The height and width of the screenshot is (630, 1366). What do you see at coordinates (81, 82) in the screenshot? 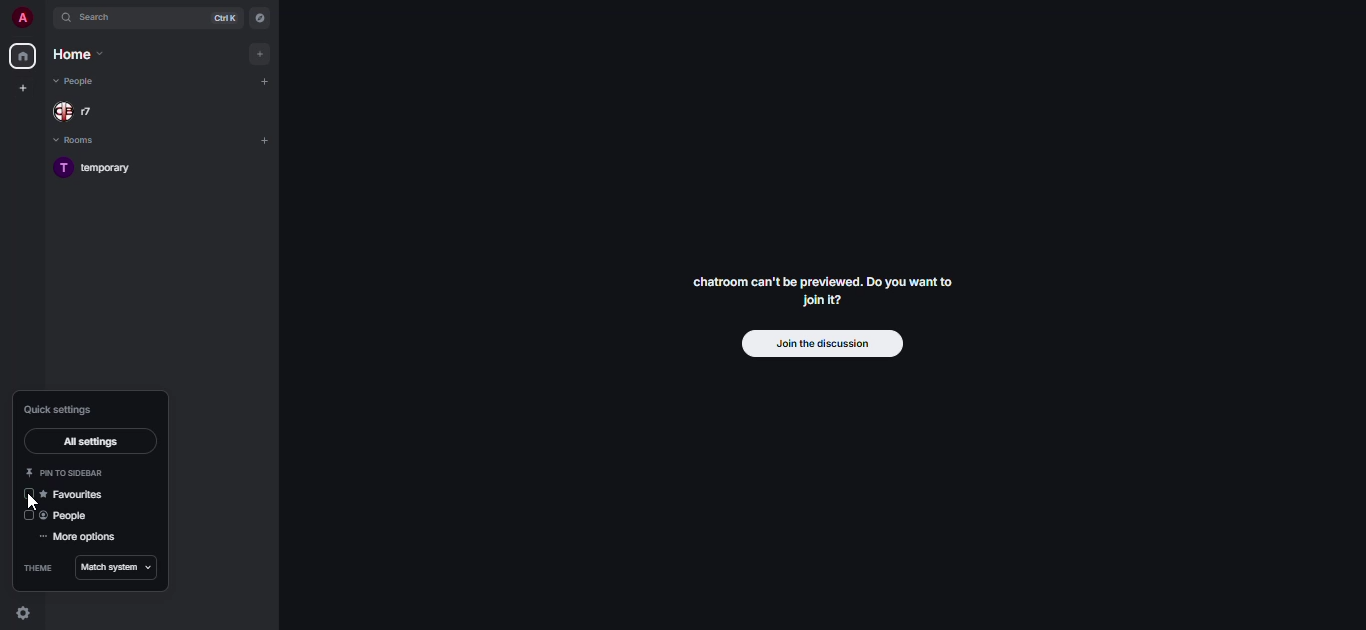
I see `people` at bounding box center [81, 82].